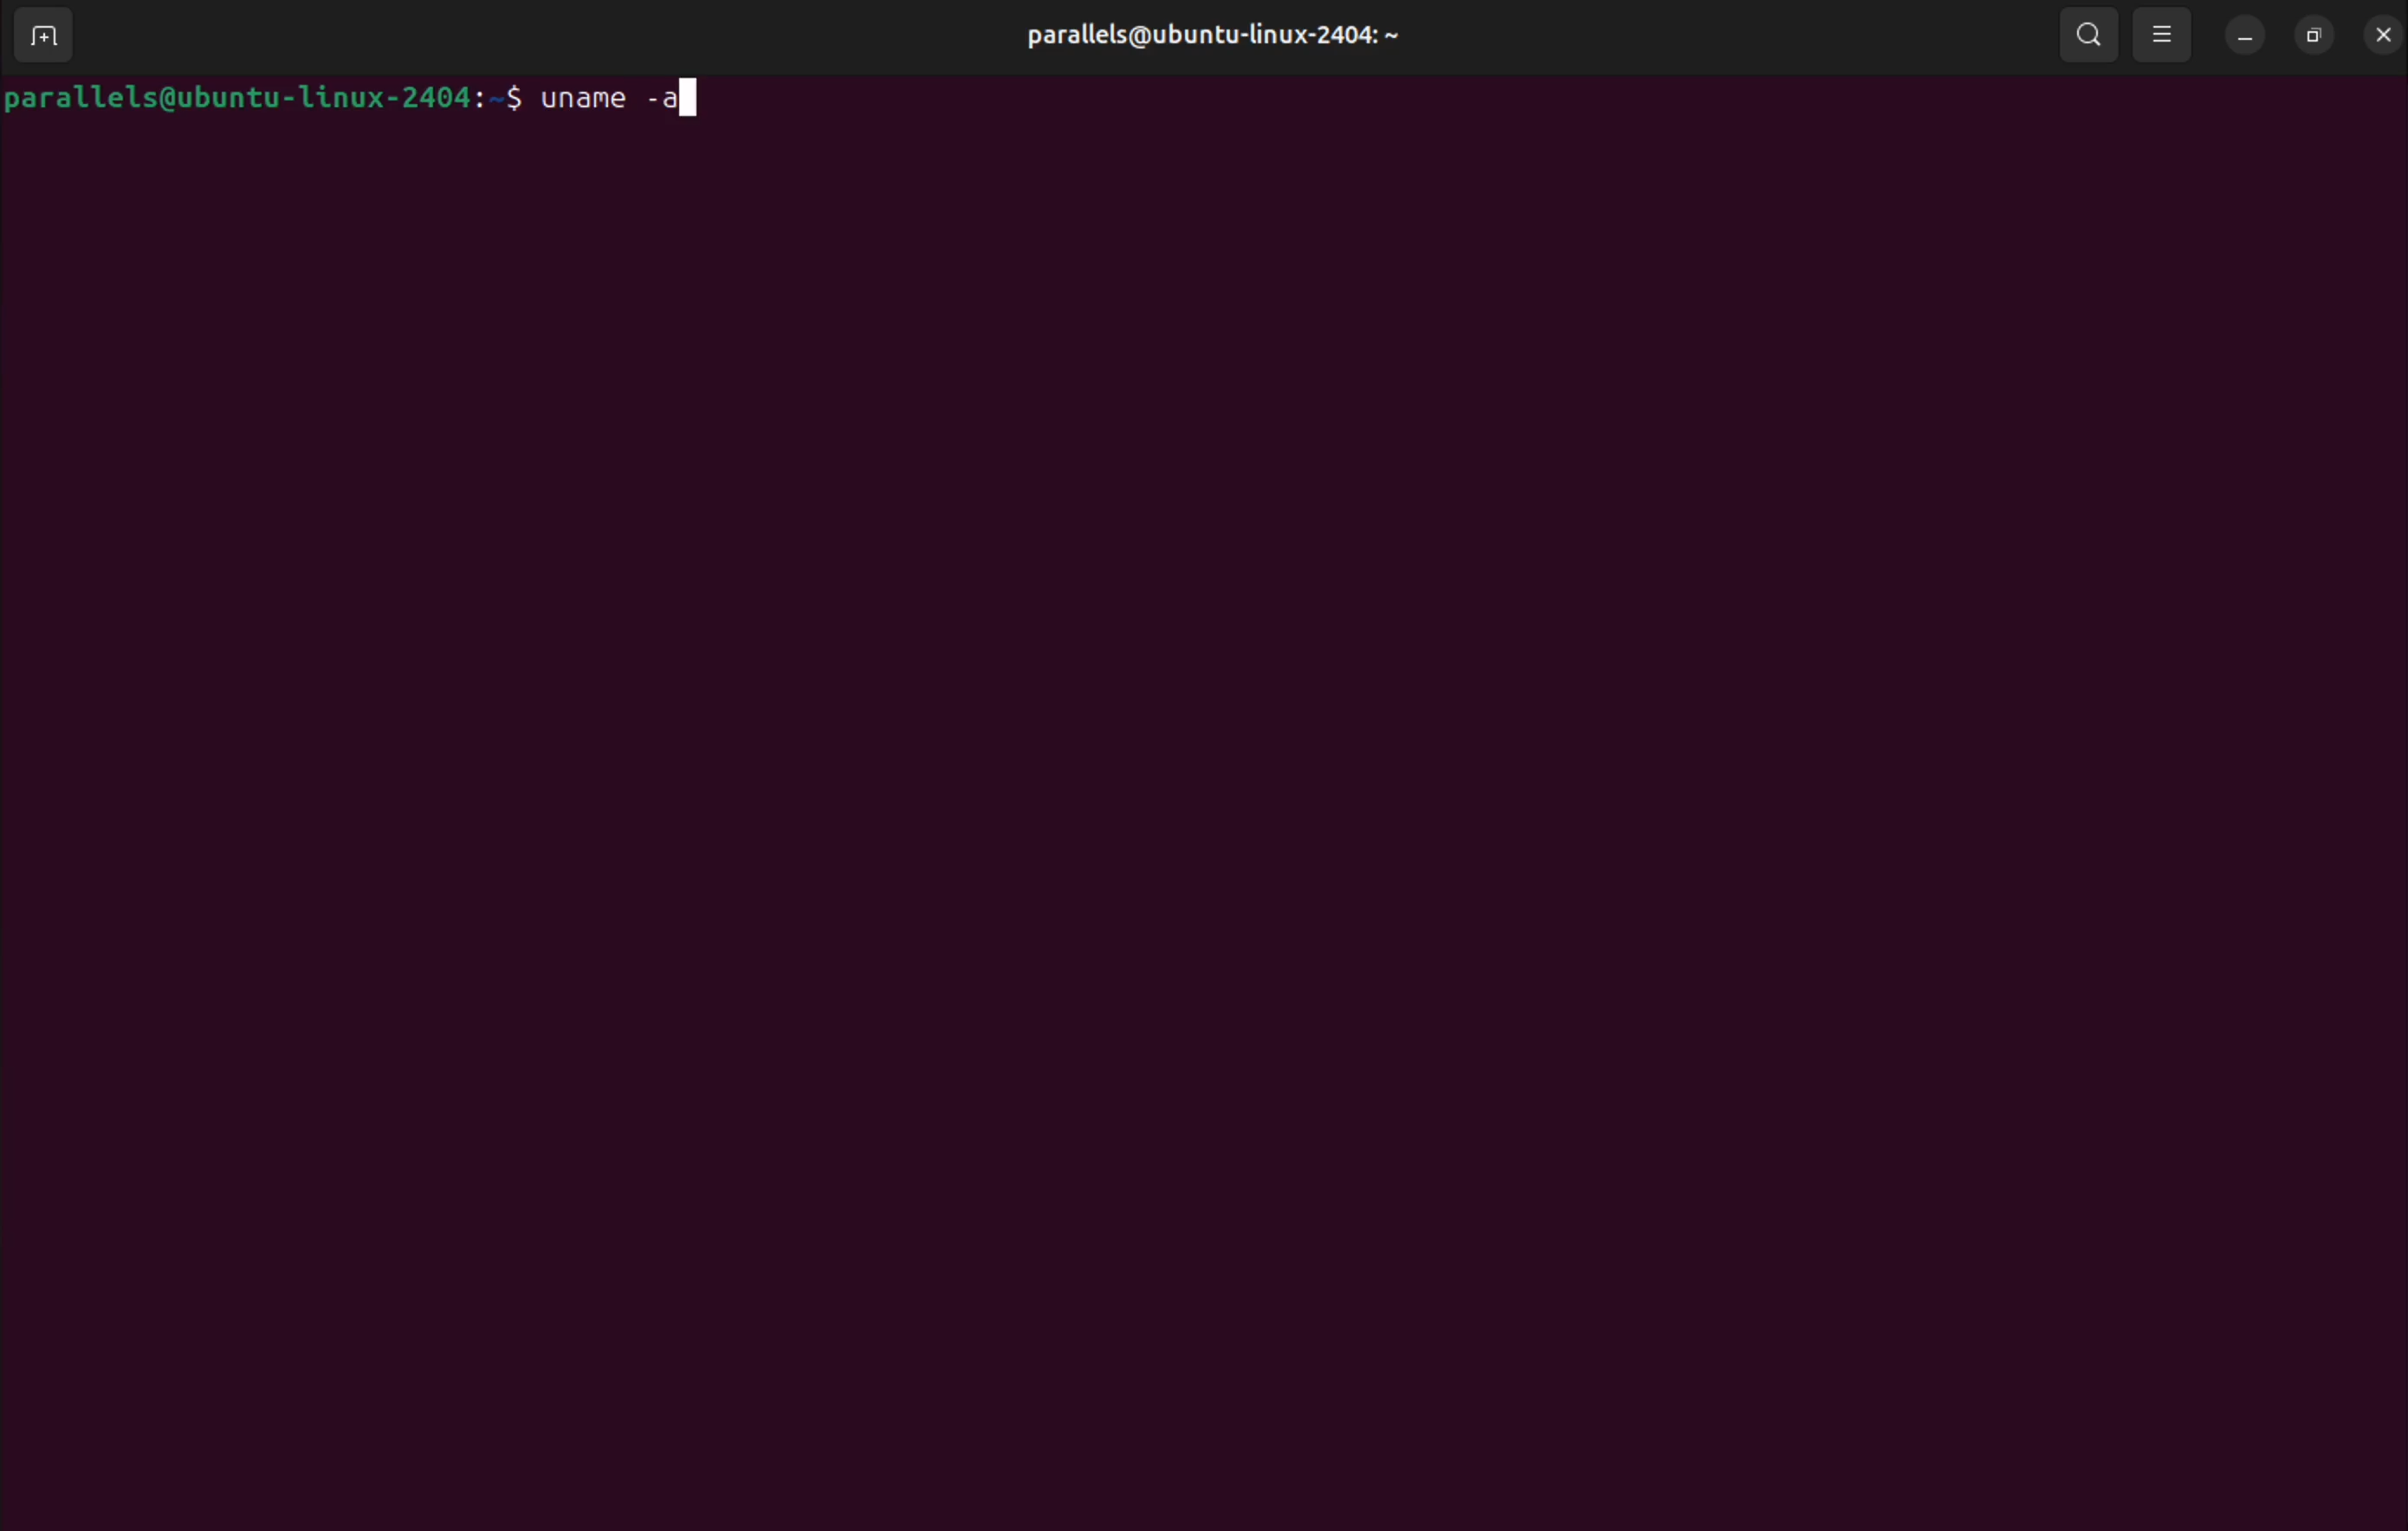 The height and width of the screenshot is (1531, 2408). Describe the element at coordinates (1211, 45) in the screenshot. I see `parallels@ubuntu-linux-2404:~` at that location.